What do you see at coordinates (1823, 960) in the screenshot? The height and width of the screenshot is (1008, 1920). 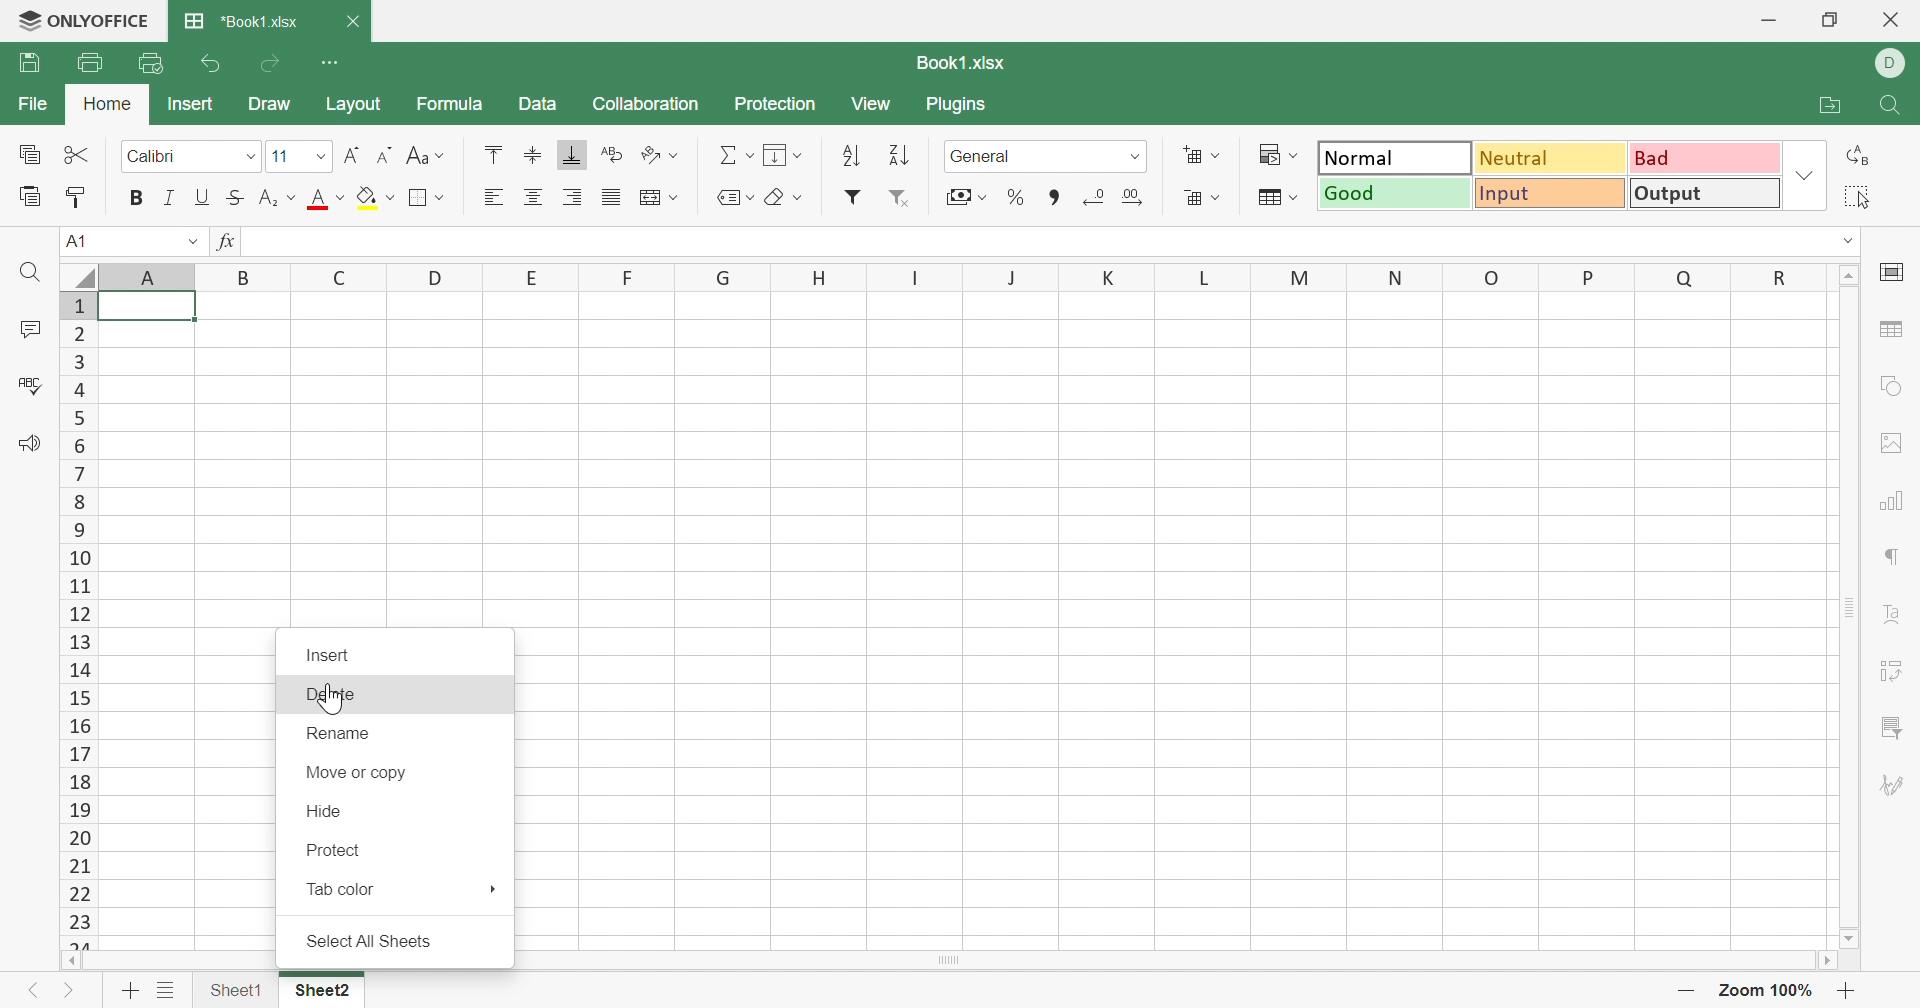 I see `Scroll Right` at bounding box center [1823, 960].